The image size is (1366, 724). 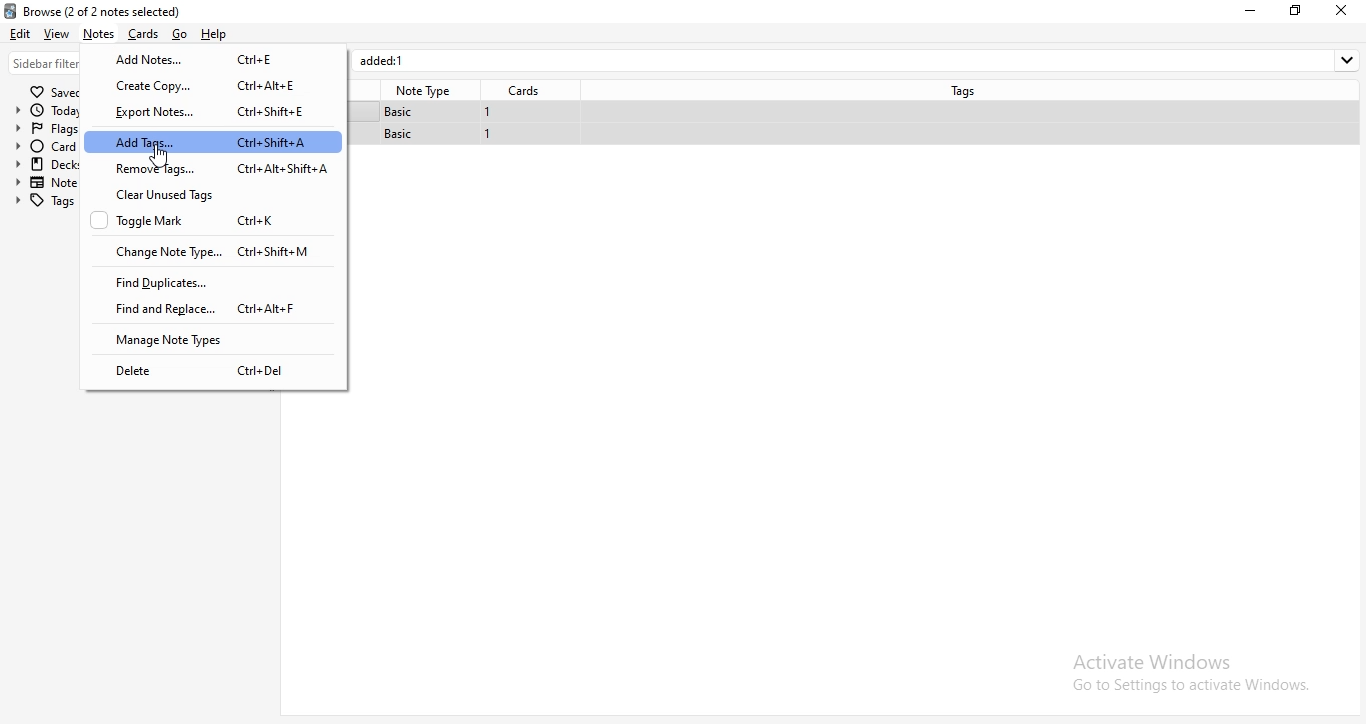 What do you see at coordinates (528, 91) in the screenshot?
I see `cards` at bounding box center [528, 91].